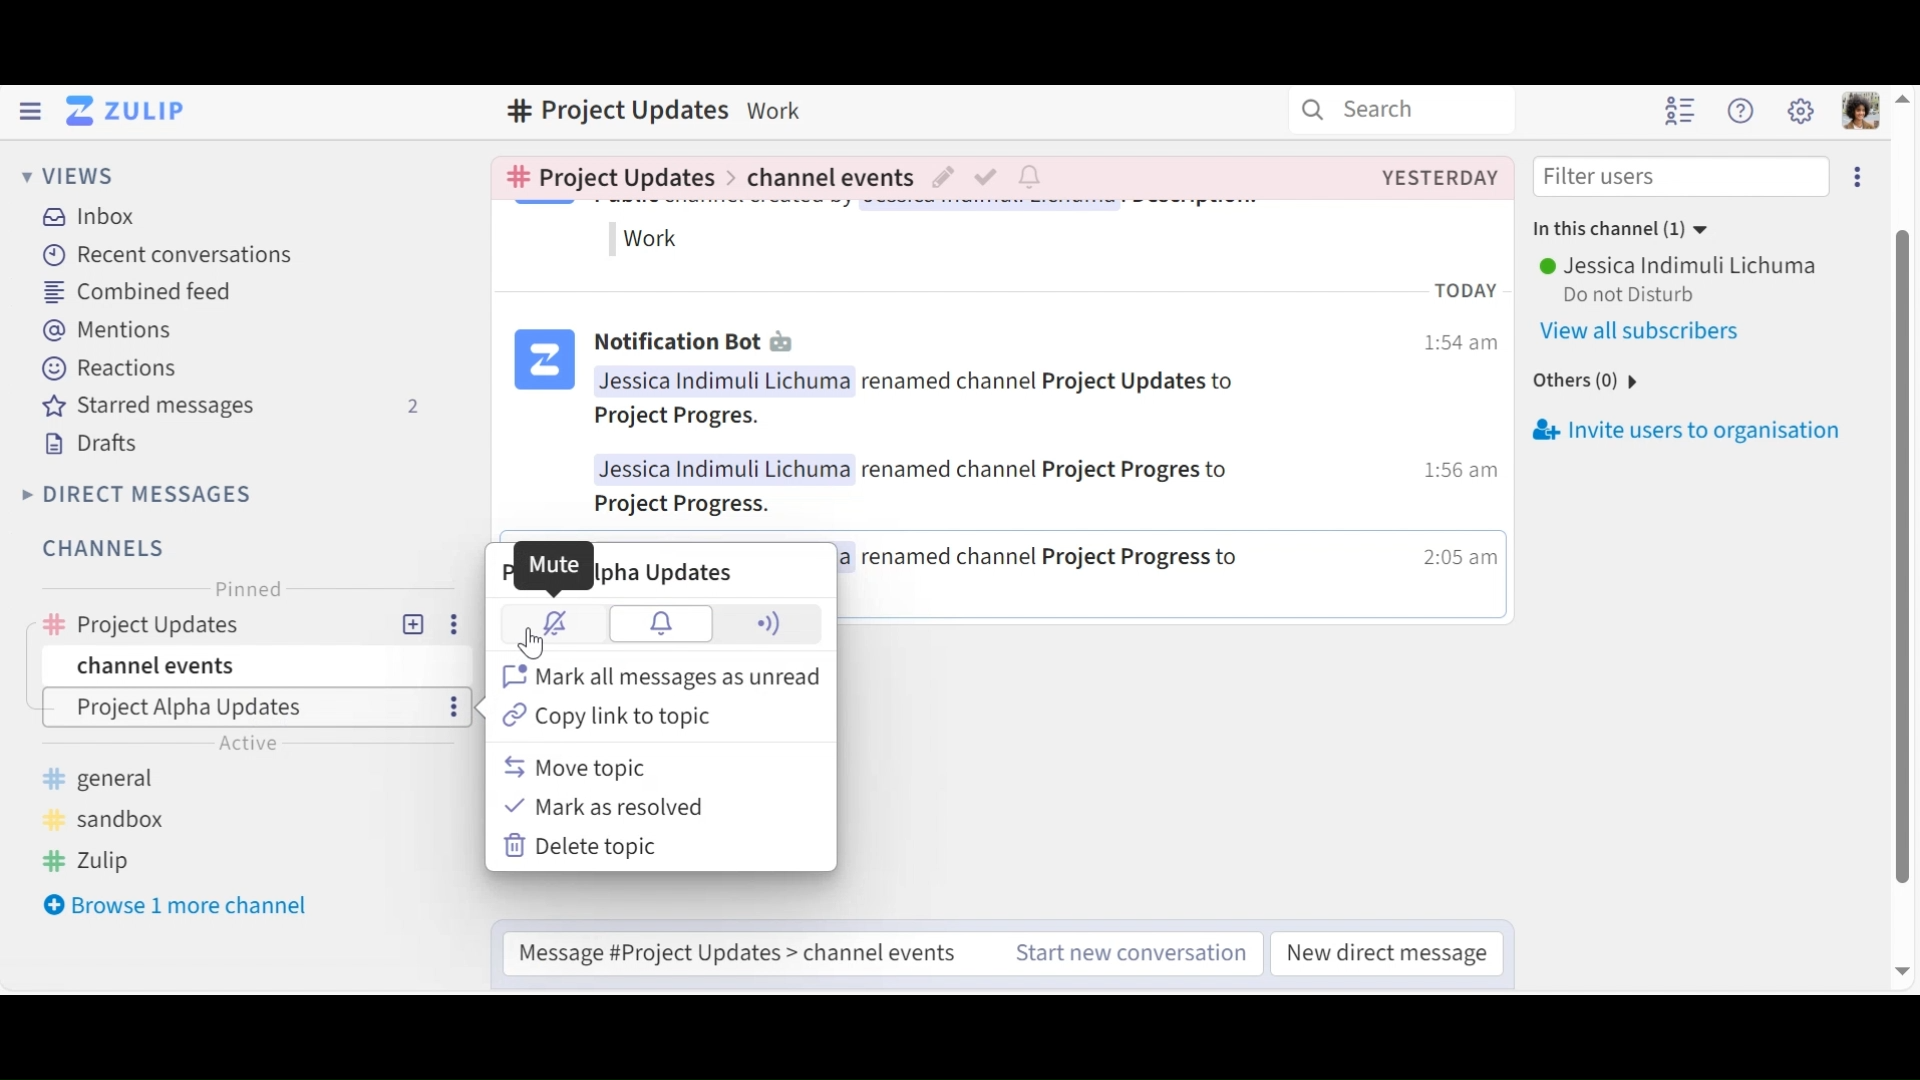 This screenshot has height=1080, width=1920. What do you see at coordinates (86, 219) in the screenshot?
I see `Inbox` at bounding box center [86, 219].